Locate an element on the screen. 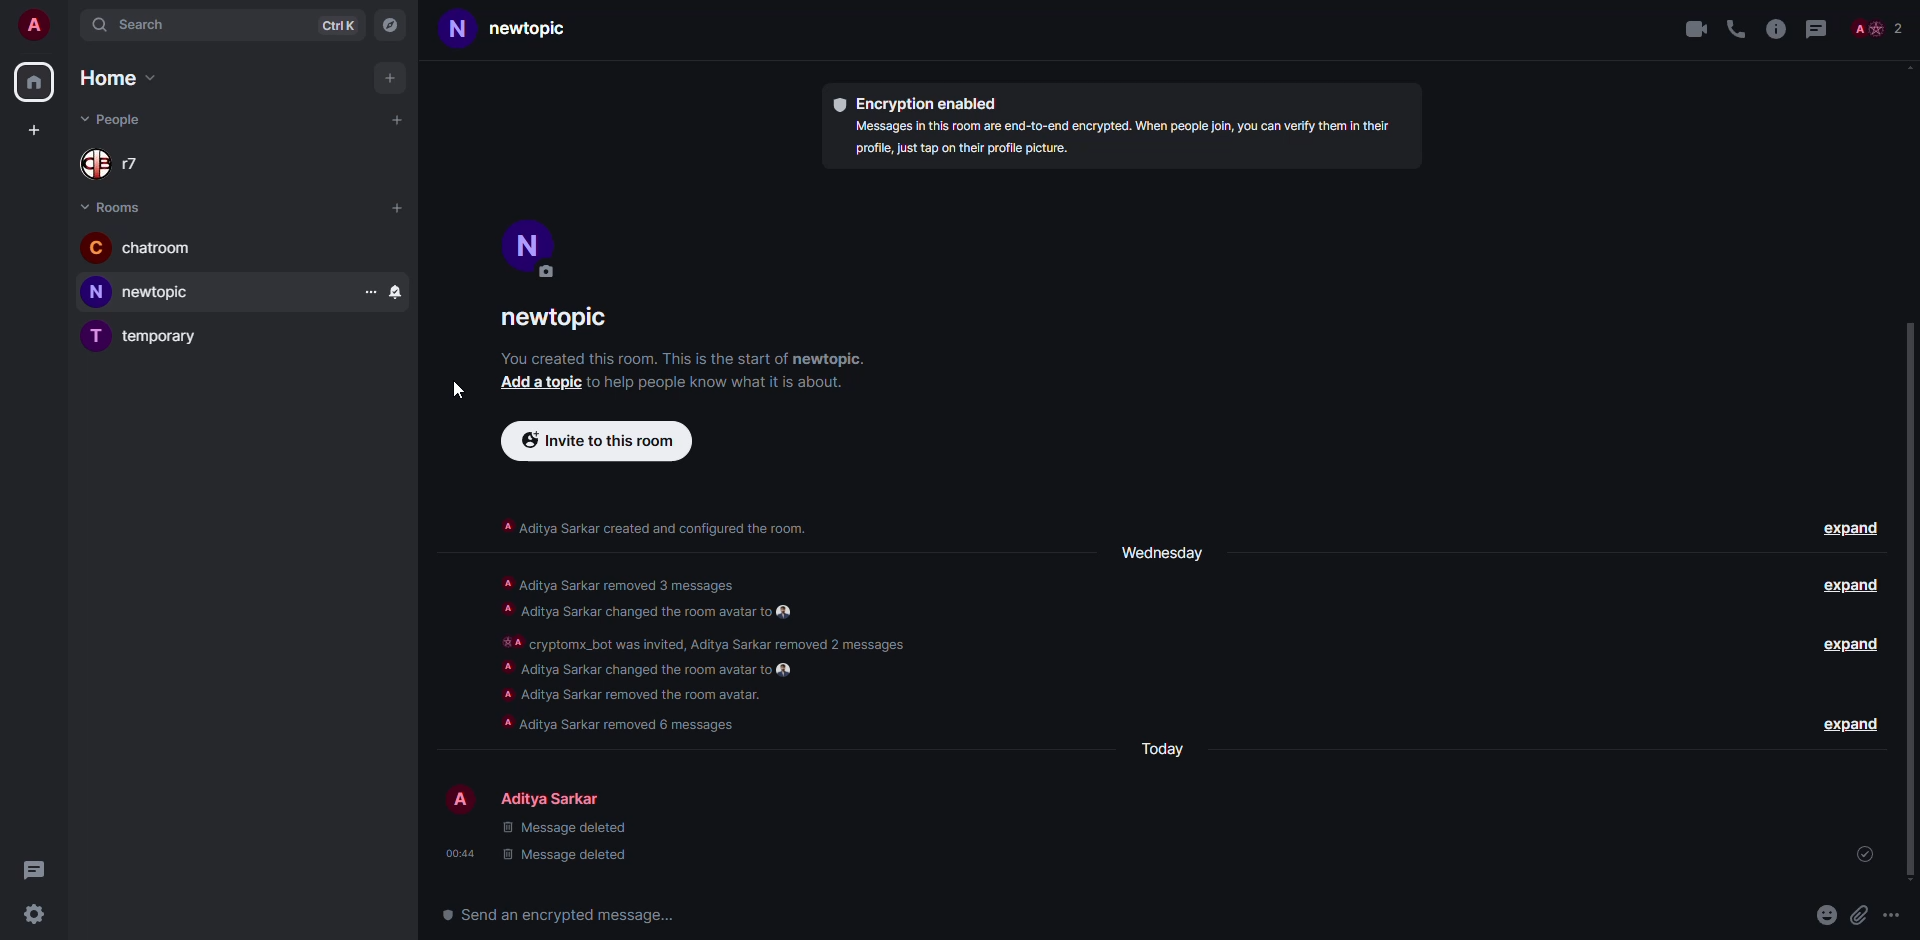 The image size is (1920, 940). expand is located at coordinates (1849, 645).